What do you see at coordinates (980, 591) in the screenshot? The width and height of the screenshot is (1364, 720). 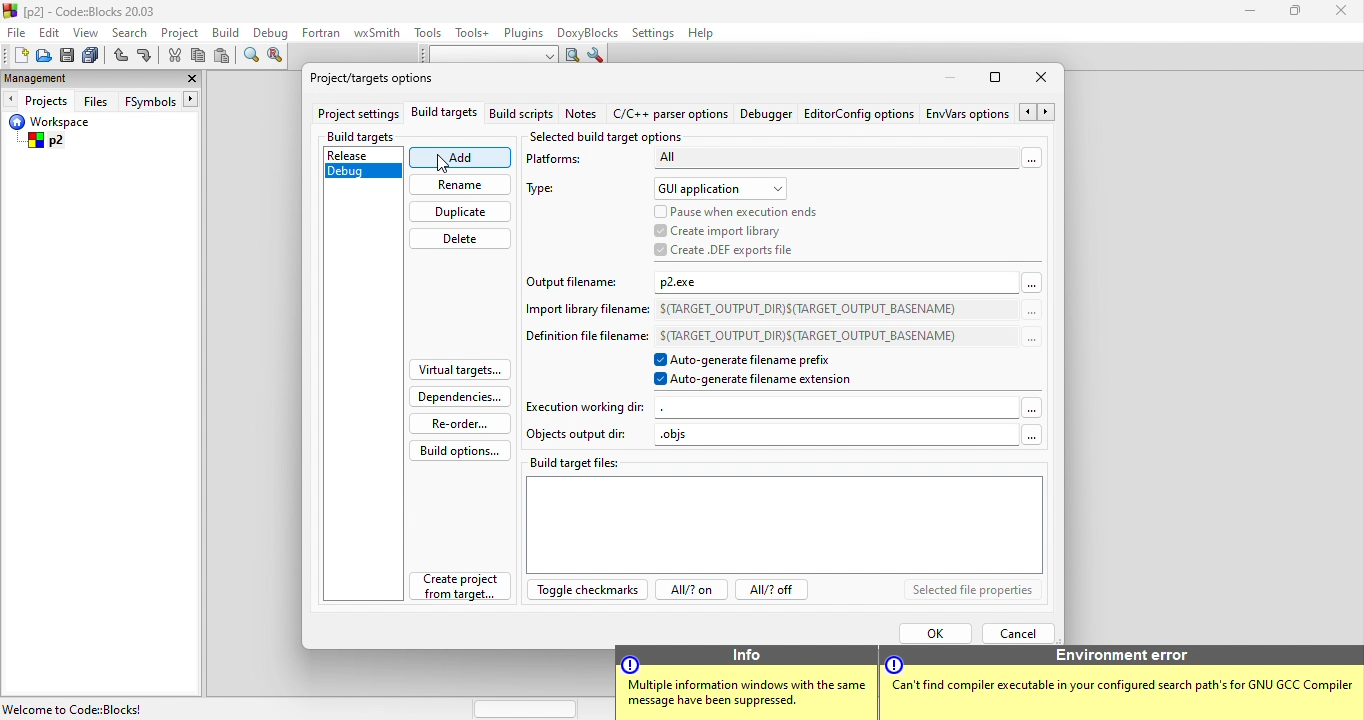 I see `selected file properties` at bounding box center [980, 591].